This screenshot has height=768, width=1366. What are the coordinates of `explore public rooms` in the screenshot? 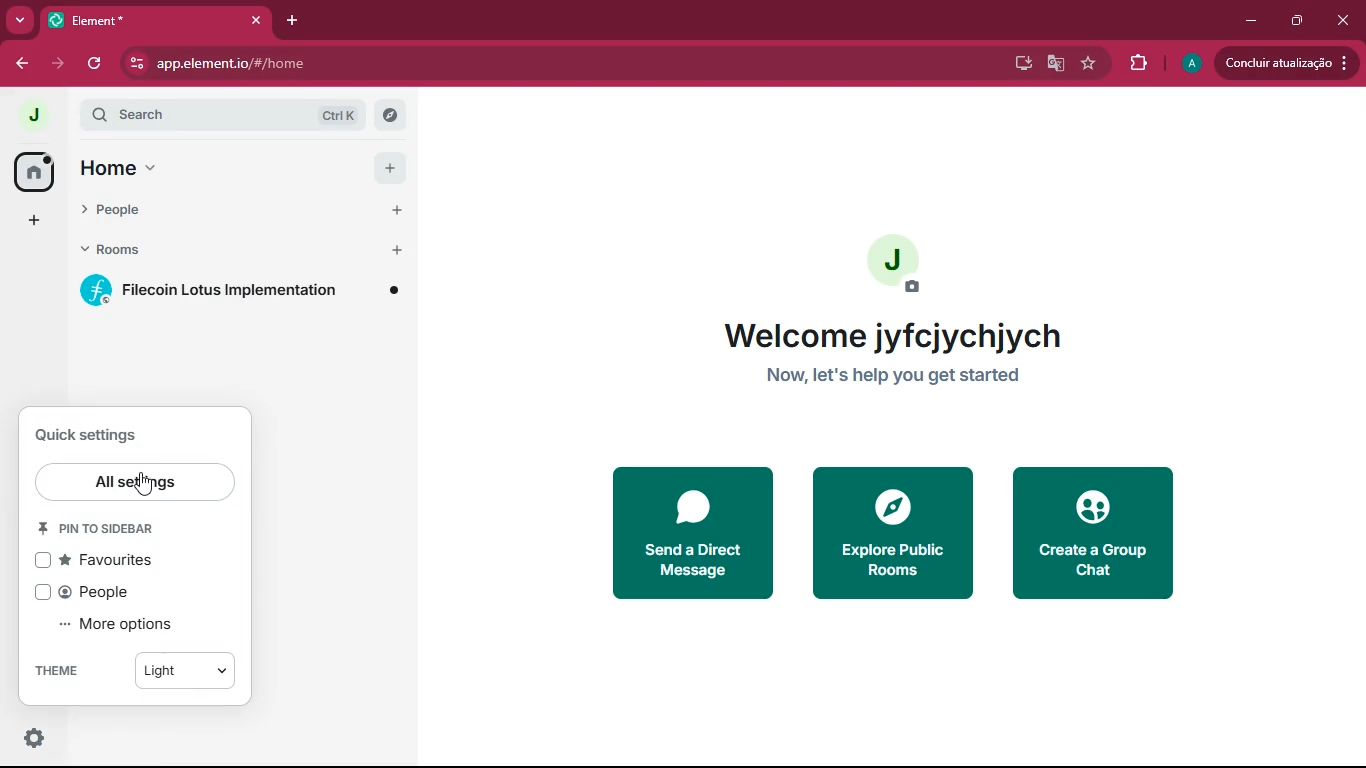 It's located at (889, 535).